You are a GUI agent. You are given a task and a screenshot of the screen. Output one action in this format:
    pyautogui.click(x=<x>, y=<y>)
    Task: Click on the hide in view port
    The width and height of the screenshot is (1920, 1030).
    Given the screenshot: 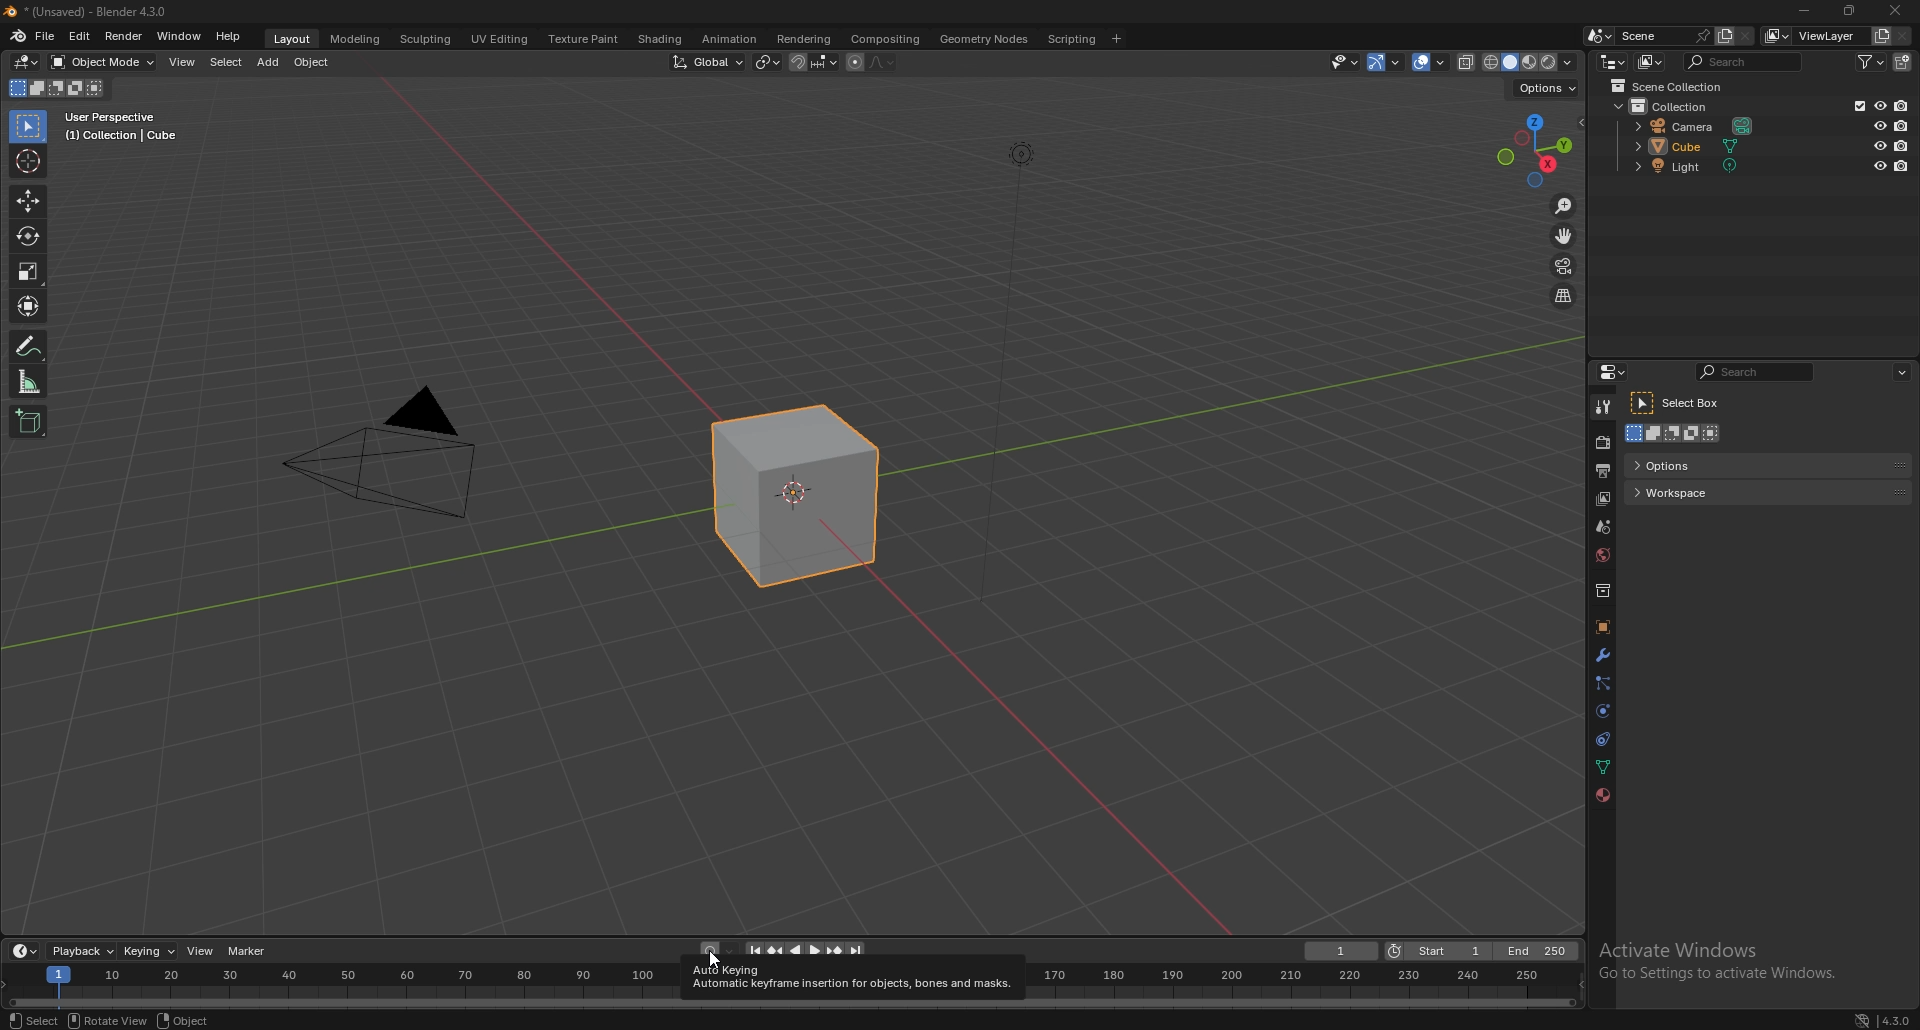 What is the action you would take?
    pyautogui.click(x=1881, y=125)
    